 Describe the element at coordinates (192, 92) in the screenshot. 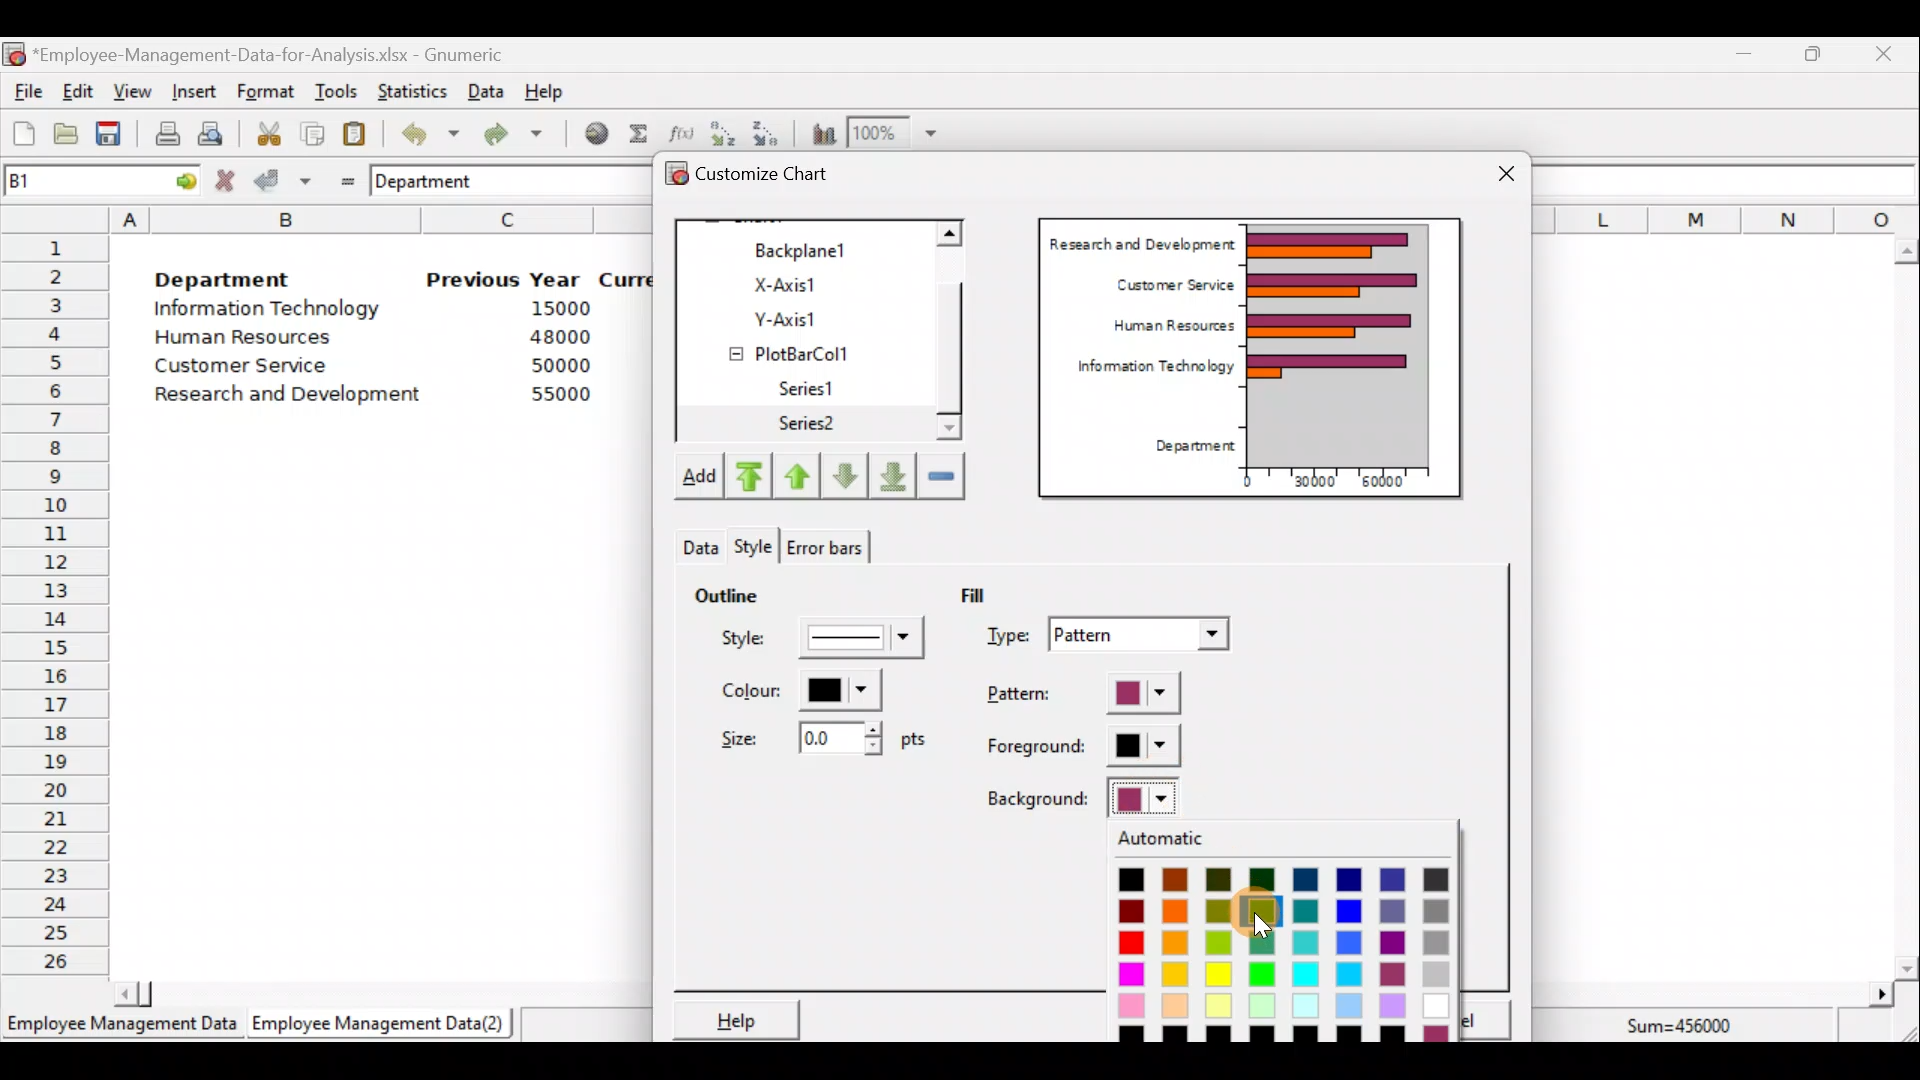

I see `Insert` at that location.